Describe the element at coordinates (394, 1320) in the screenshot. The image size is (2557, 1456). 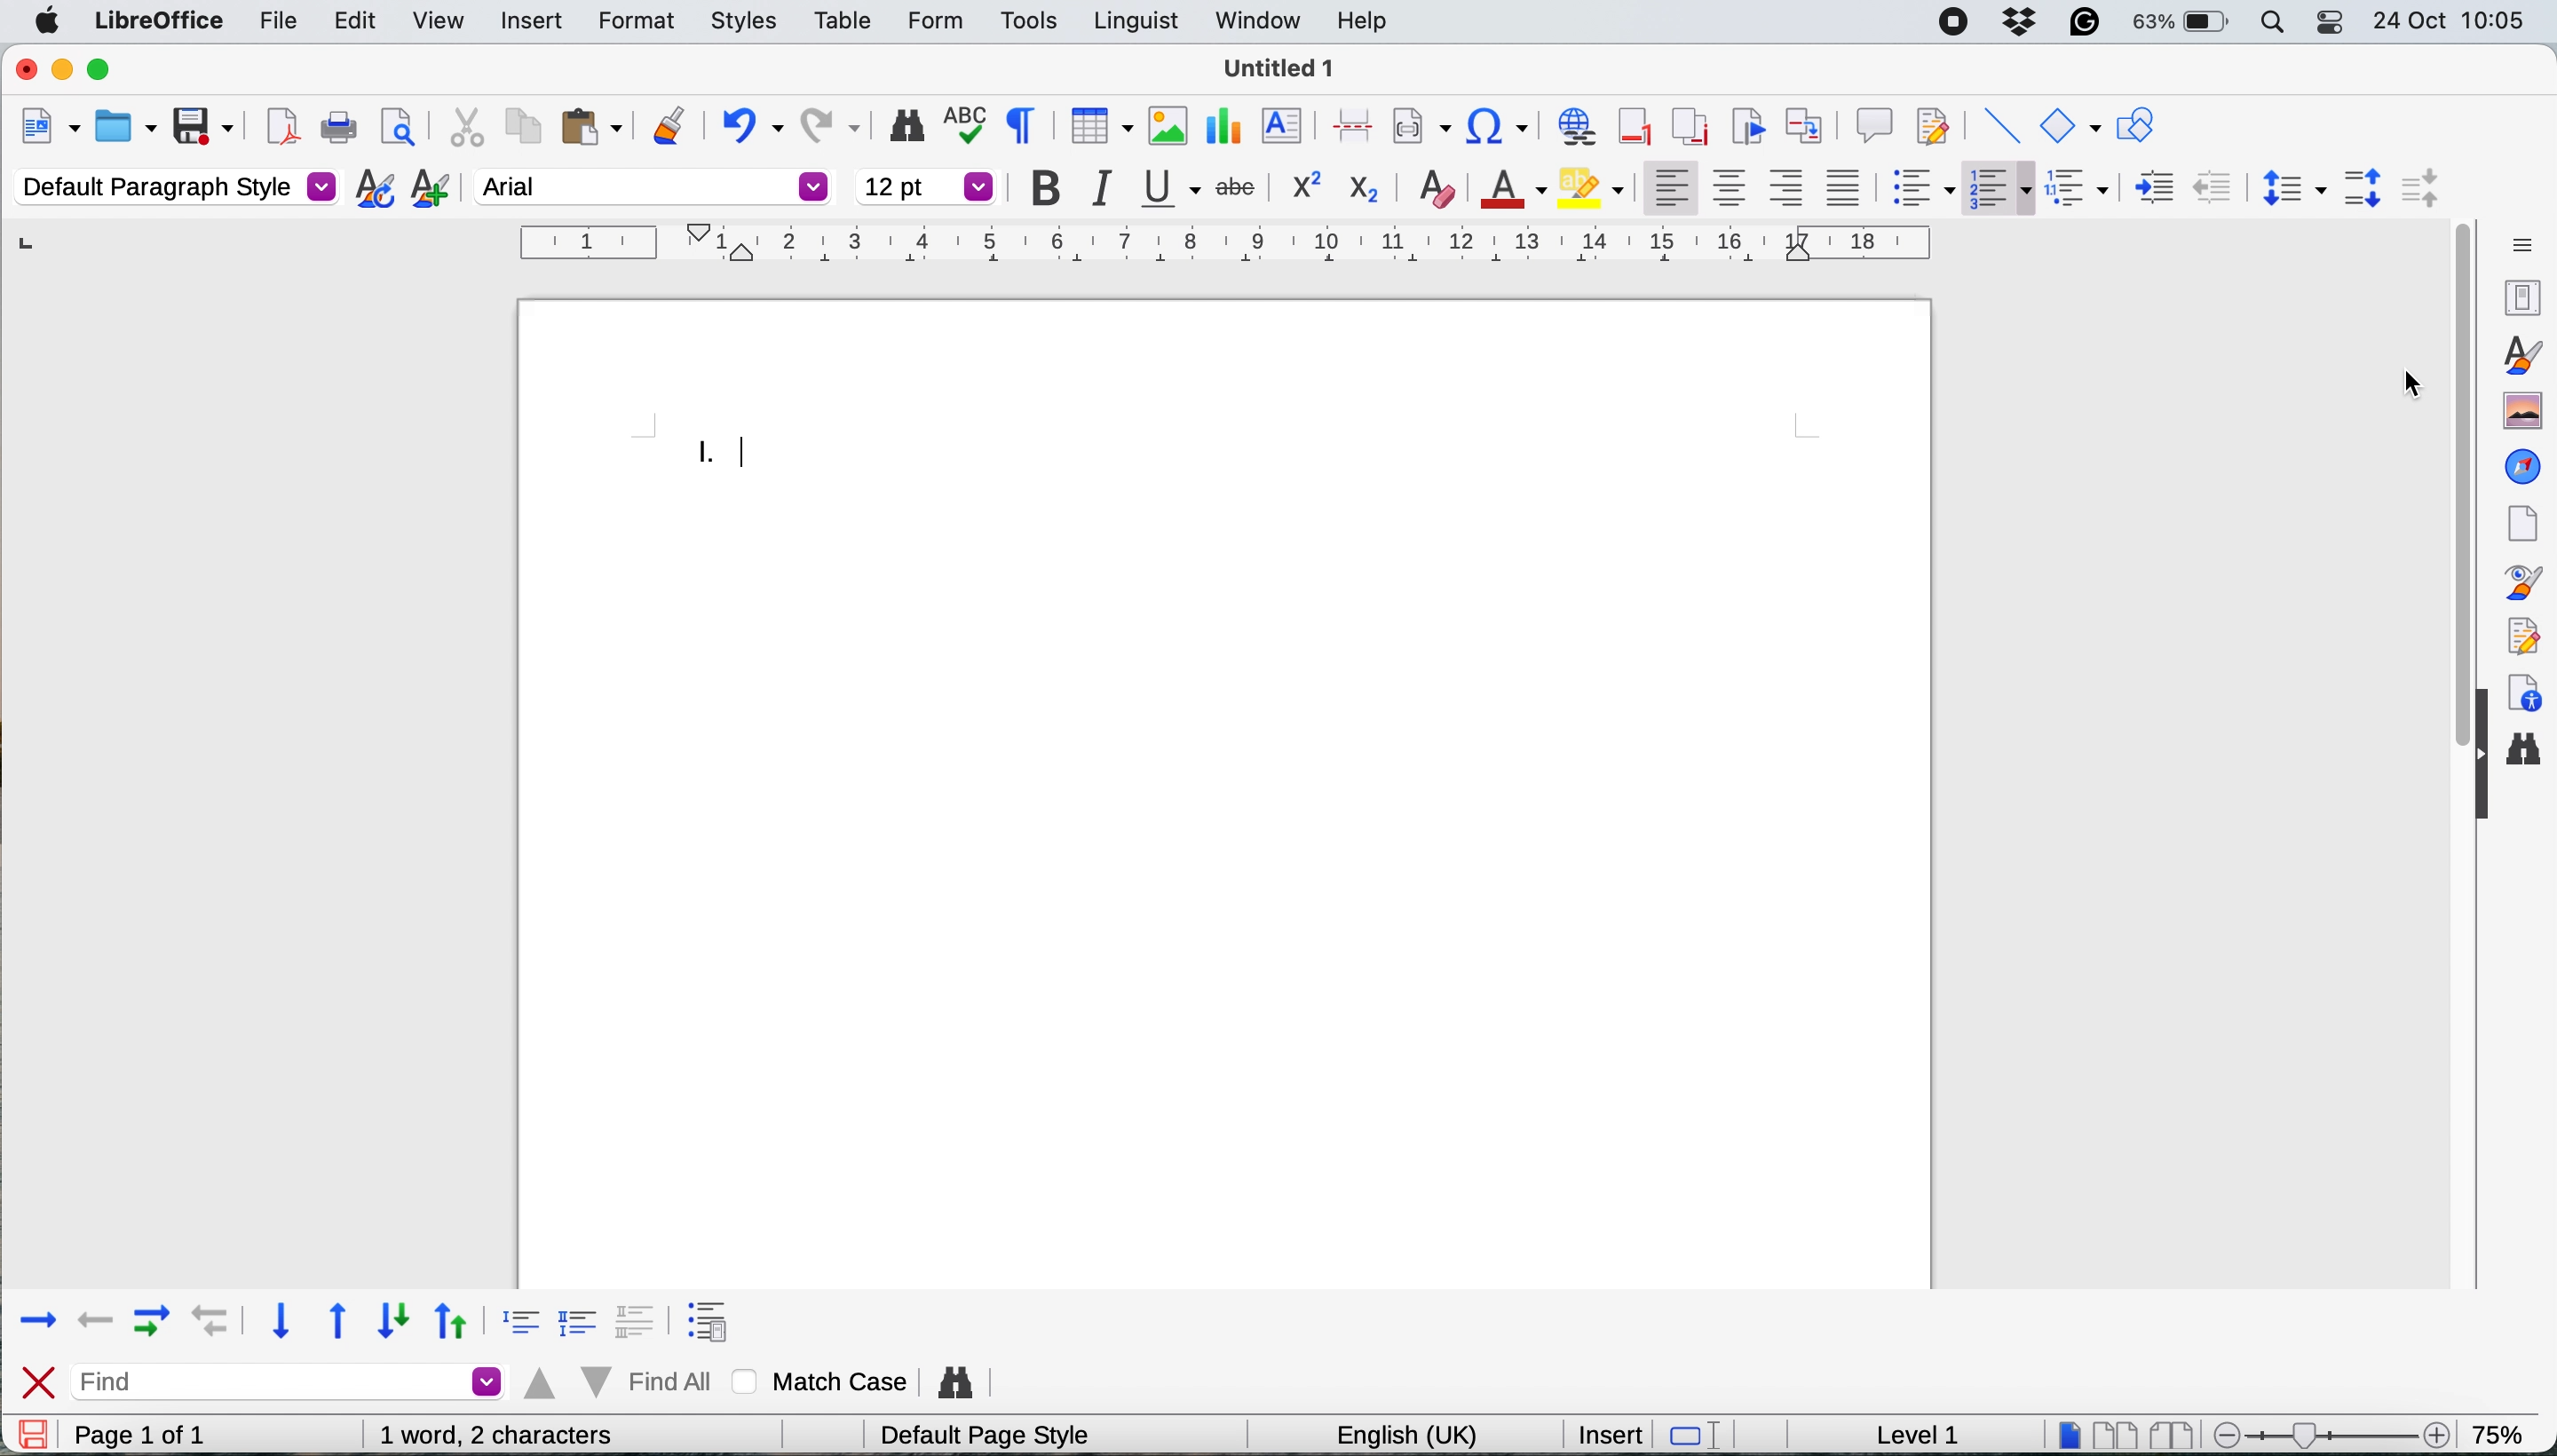
I see `down` at that location.